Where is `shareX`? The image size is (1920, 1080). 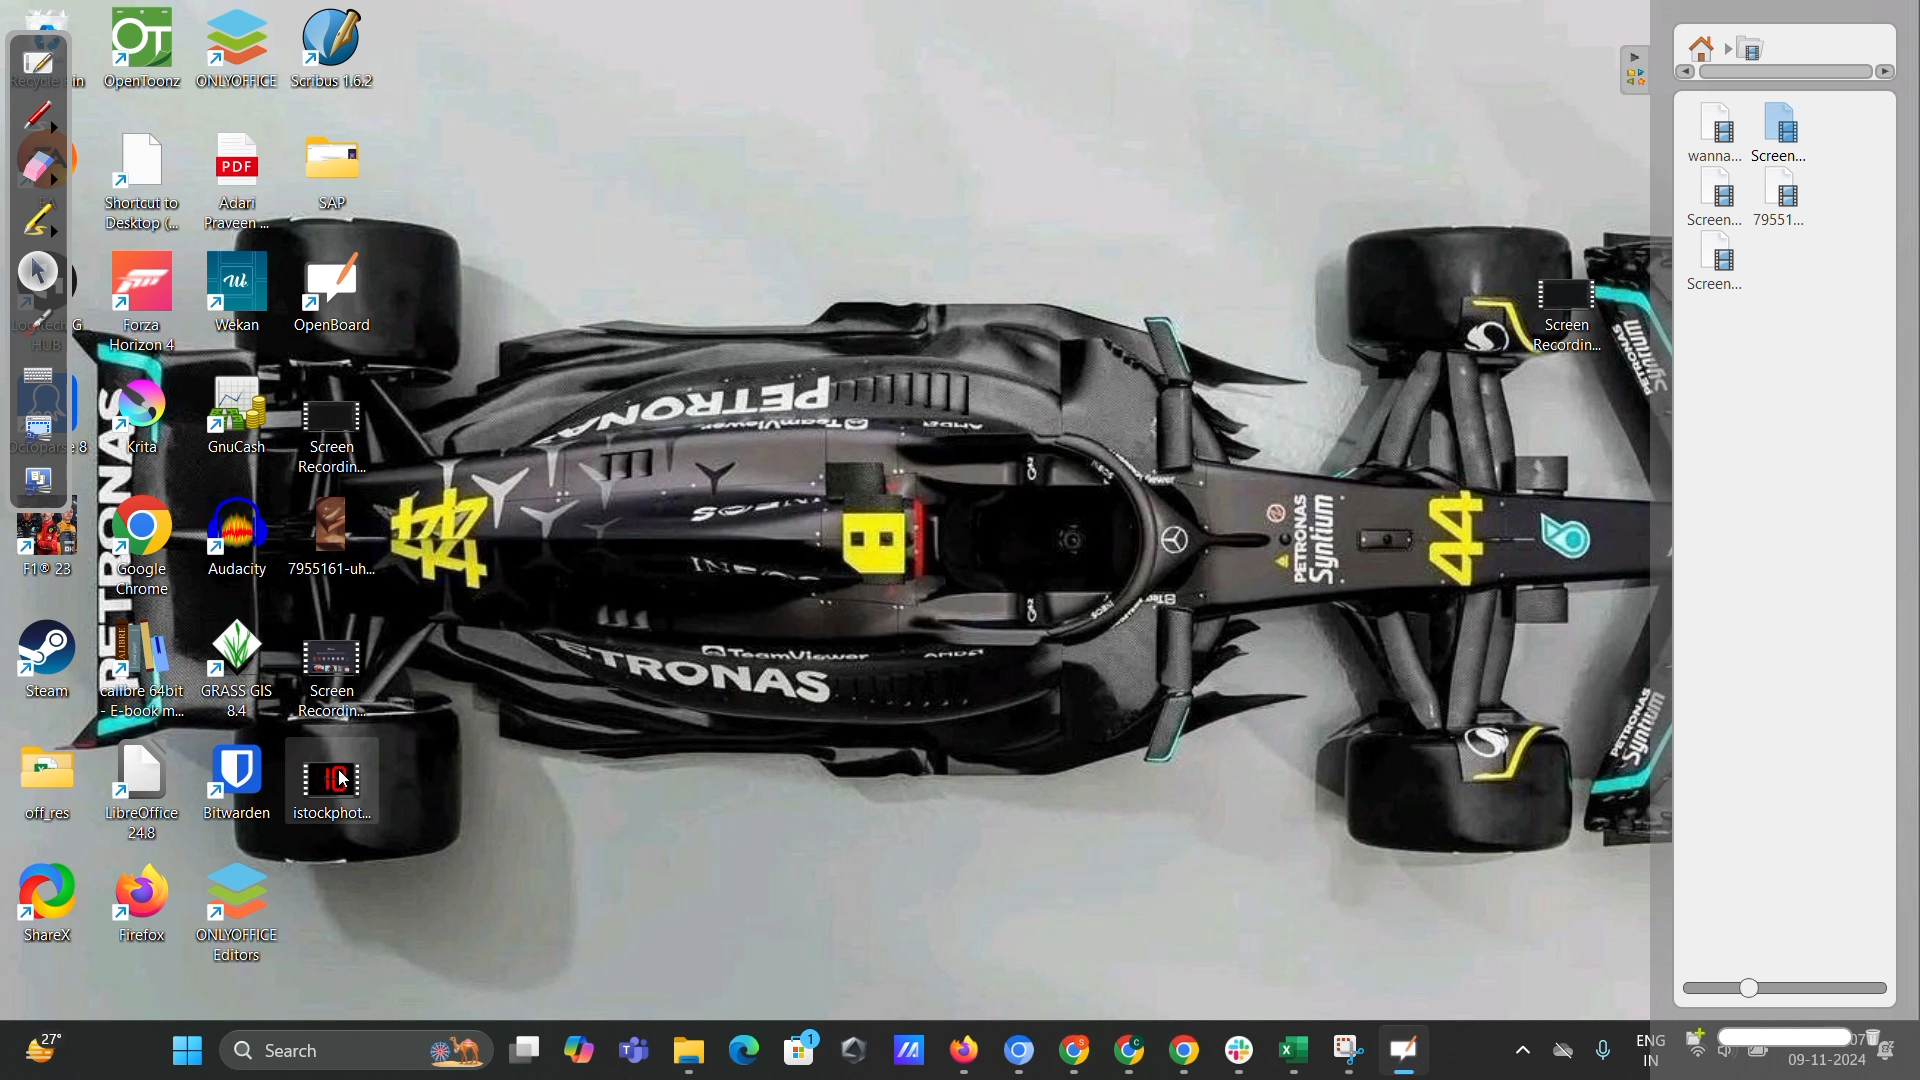 shareX is located at coordinates (51, 906).